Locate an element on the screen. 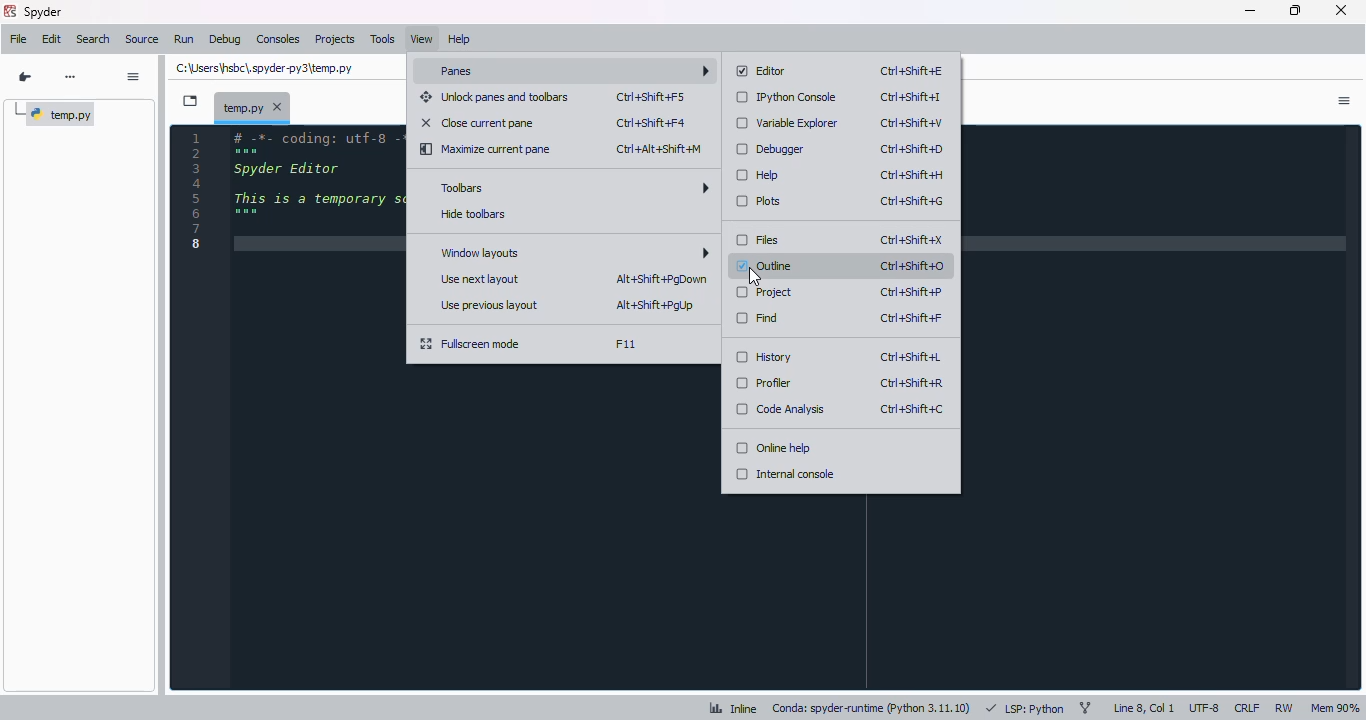 The height and width of the screenshot is (720, 1366). line 8, col 1 is located at coordinates (1144, 707).